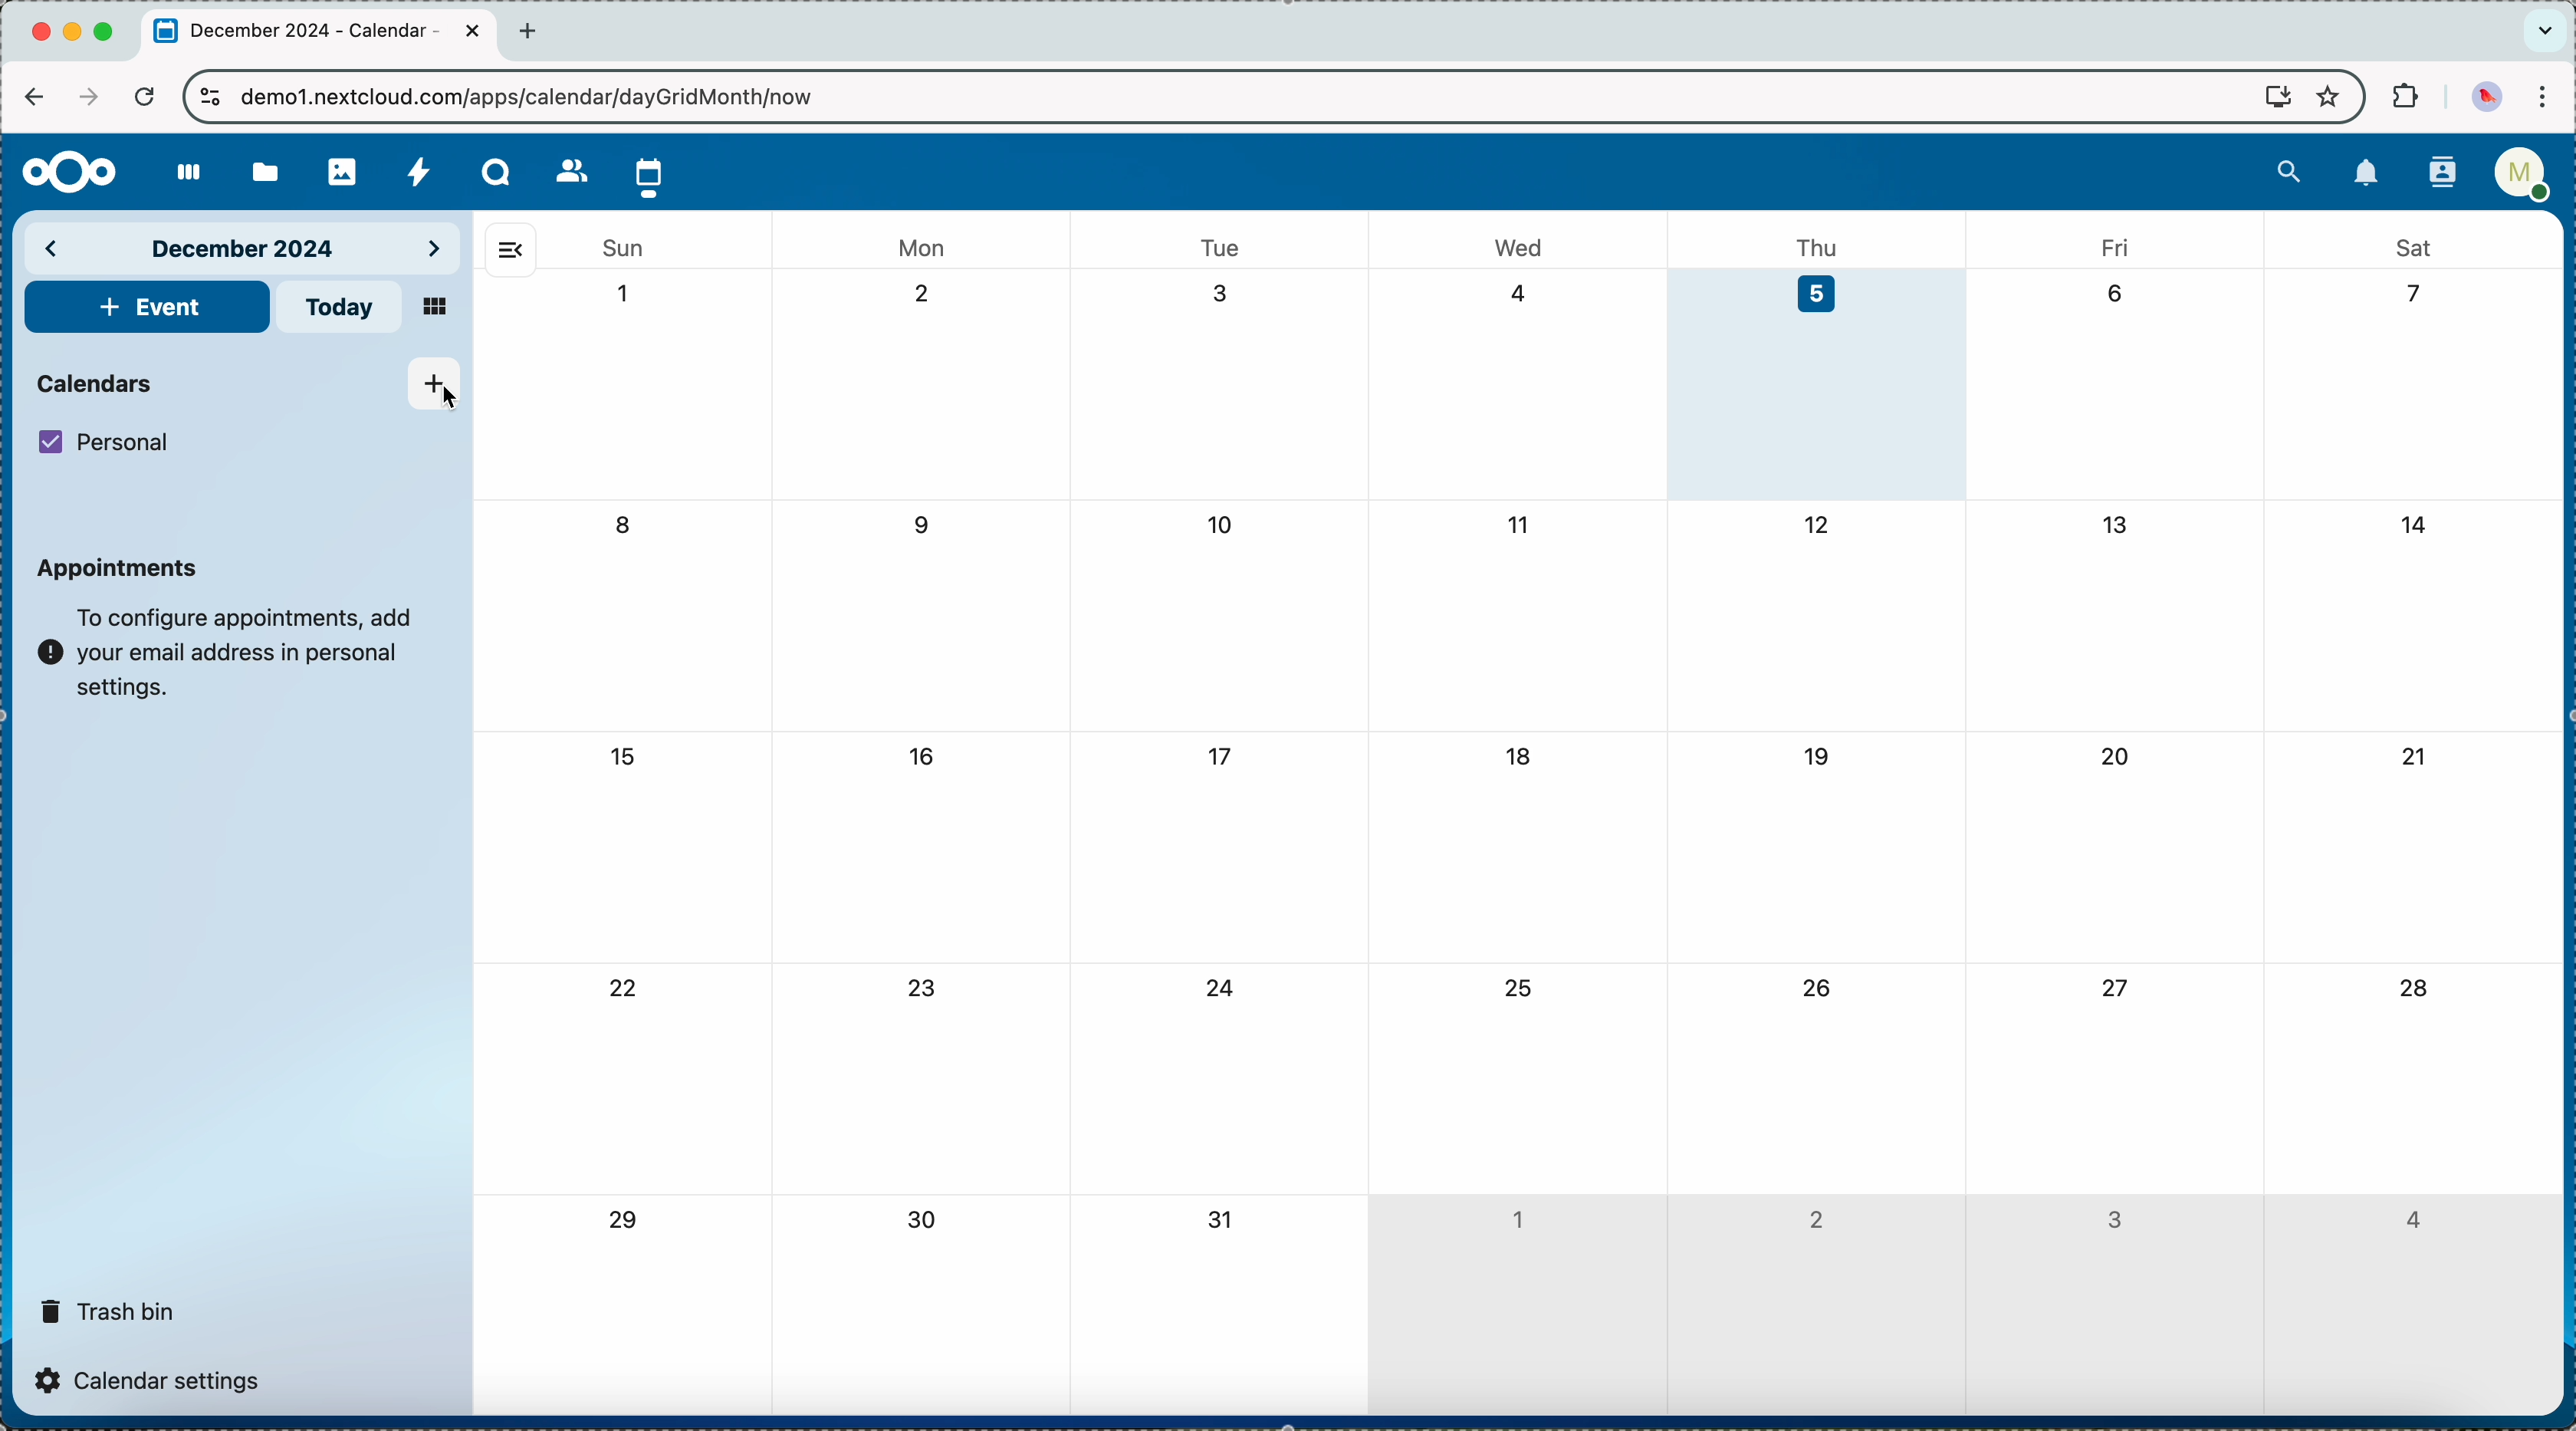  What do you see at coordinates (621, 756) in the screenshot?
I see `15` at bounding box center [621, 756].